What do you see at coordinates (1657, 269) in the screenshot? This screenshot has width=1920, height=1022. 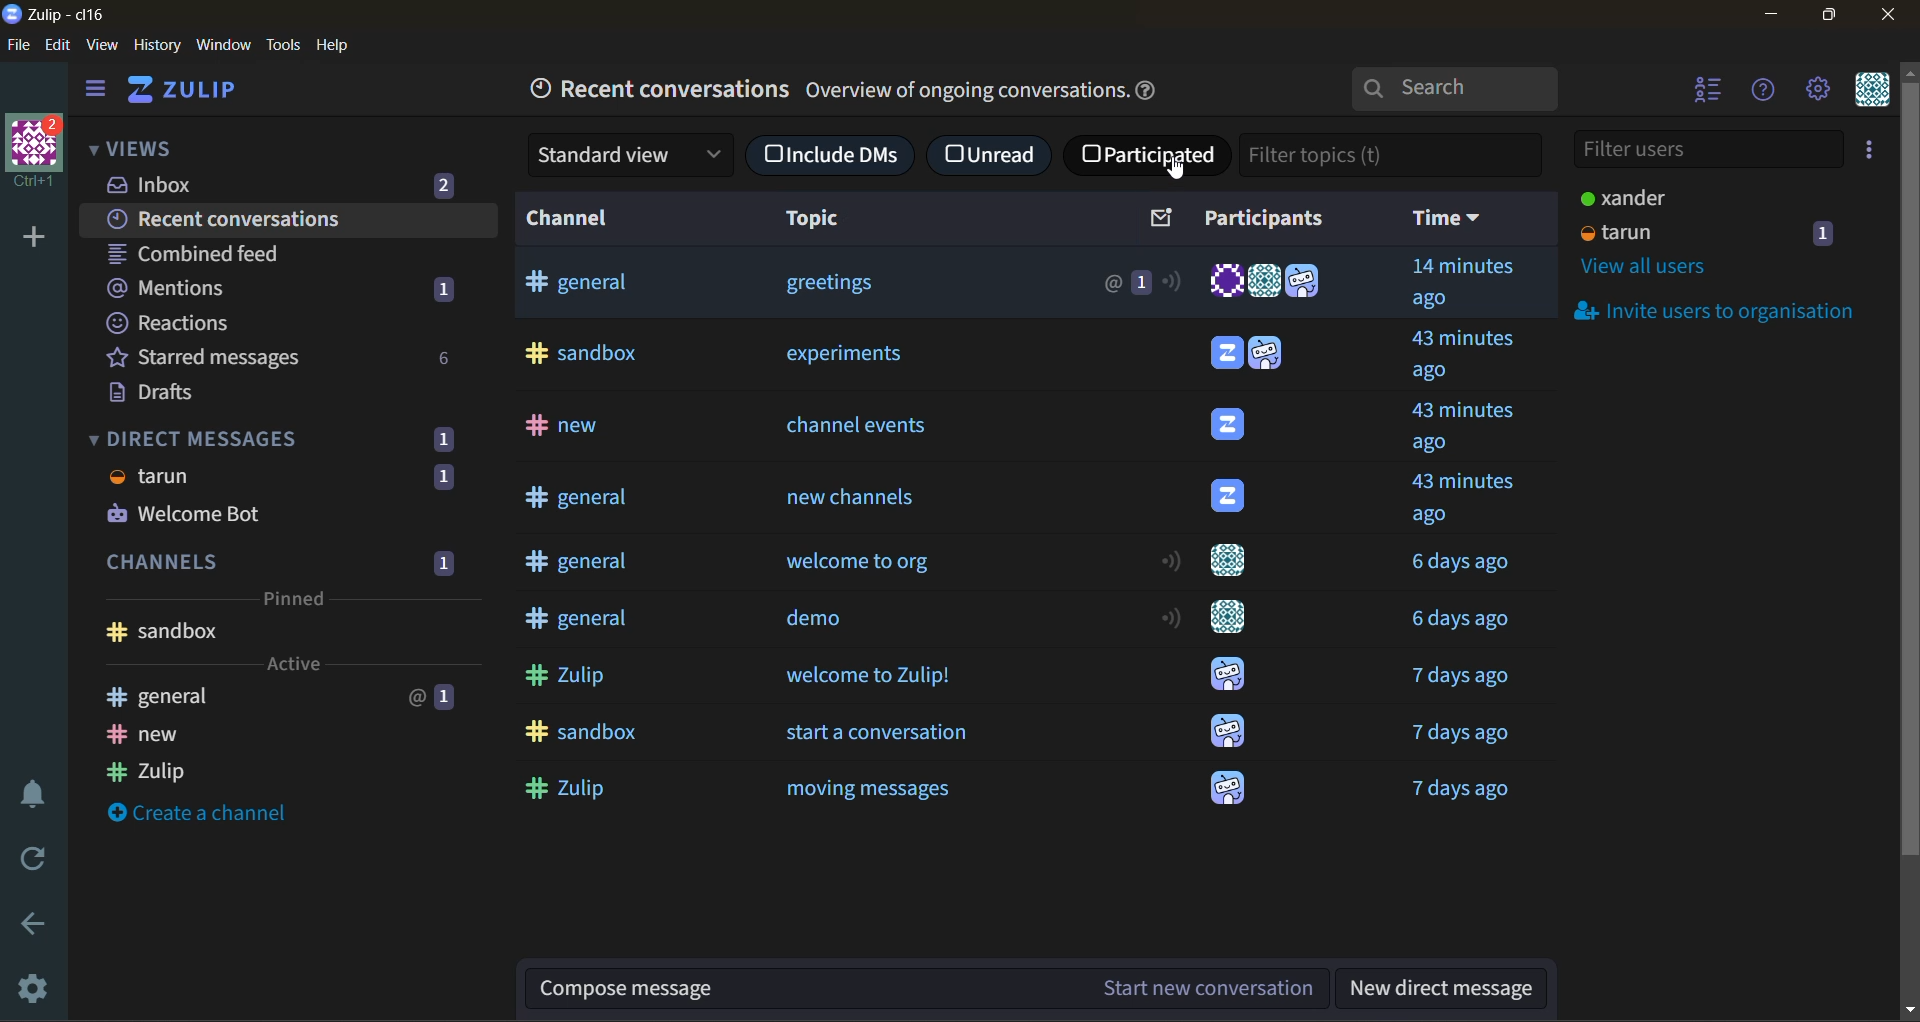 I see `view all users` at bounding box center [1657, 269].